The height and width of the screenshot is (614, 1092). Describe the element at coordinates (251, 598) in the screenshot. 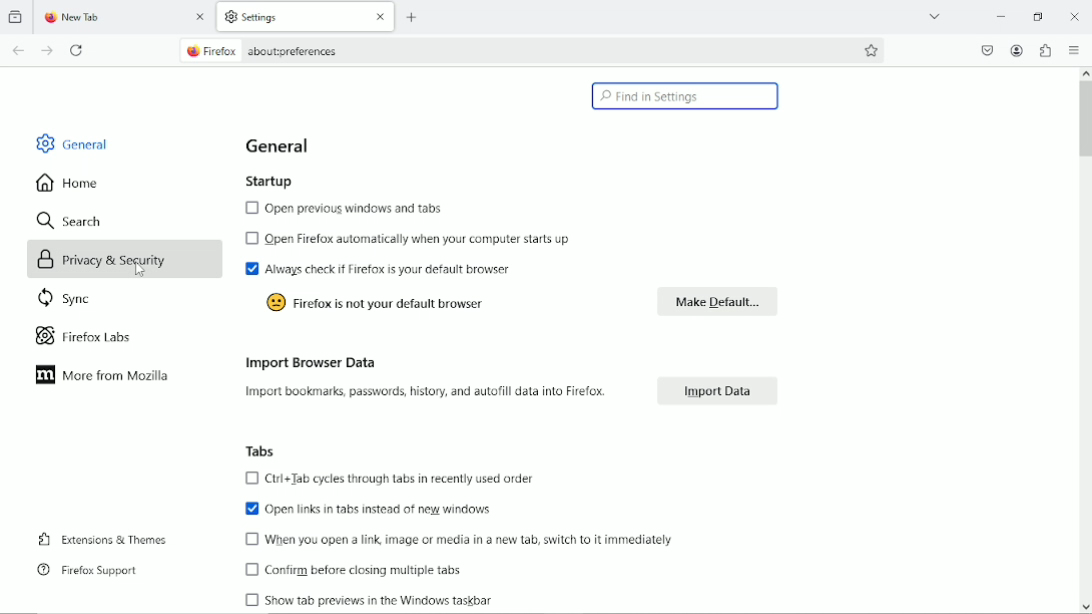

I see `checkbox` at that location.